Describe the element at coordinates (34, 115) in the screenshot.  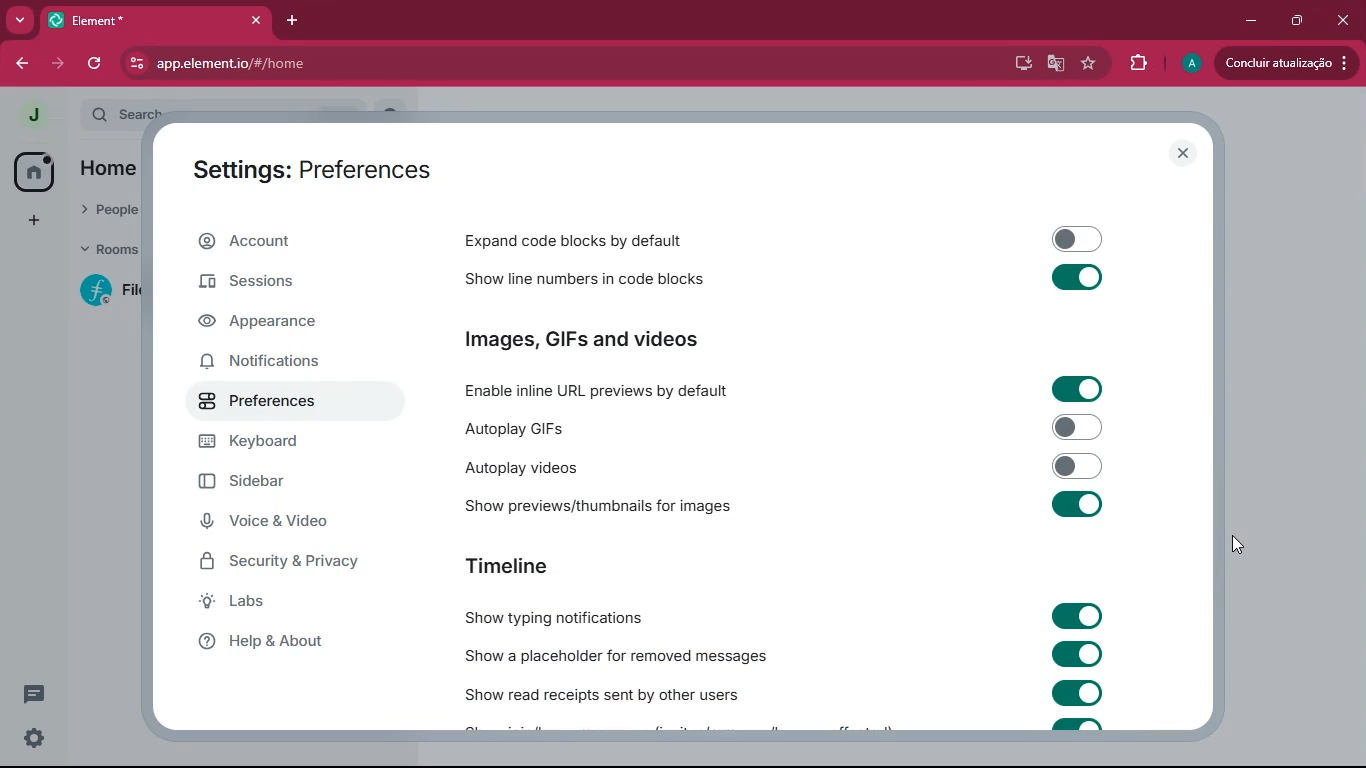
I see `profile` at that location.